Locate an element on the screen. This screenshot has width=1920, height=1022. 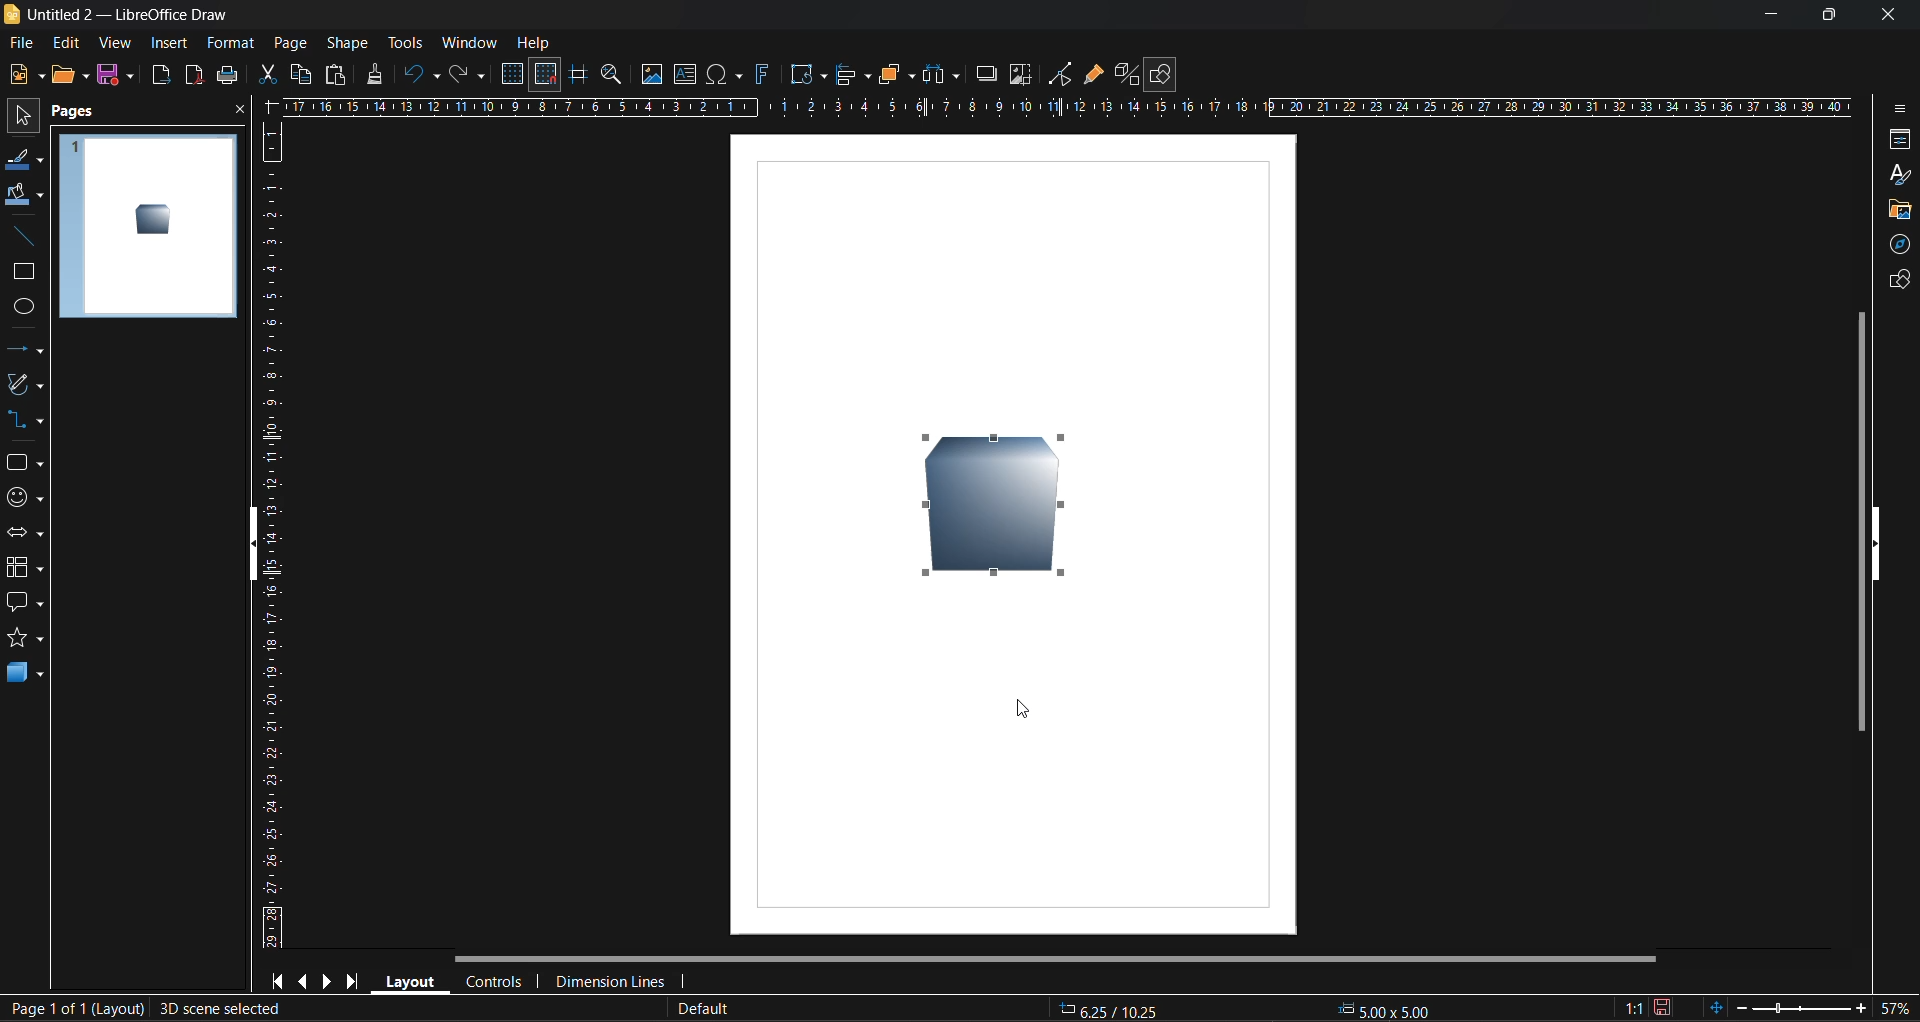
format is located at coordinates (232, 45).